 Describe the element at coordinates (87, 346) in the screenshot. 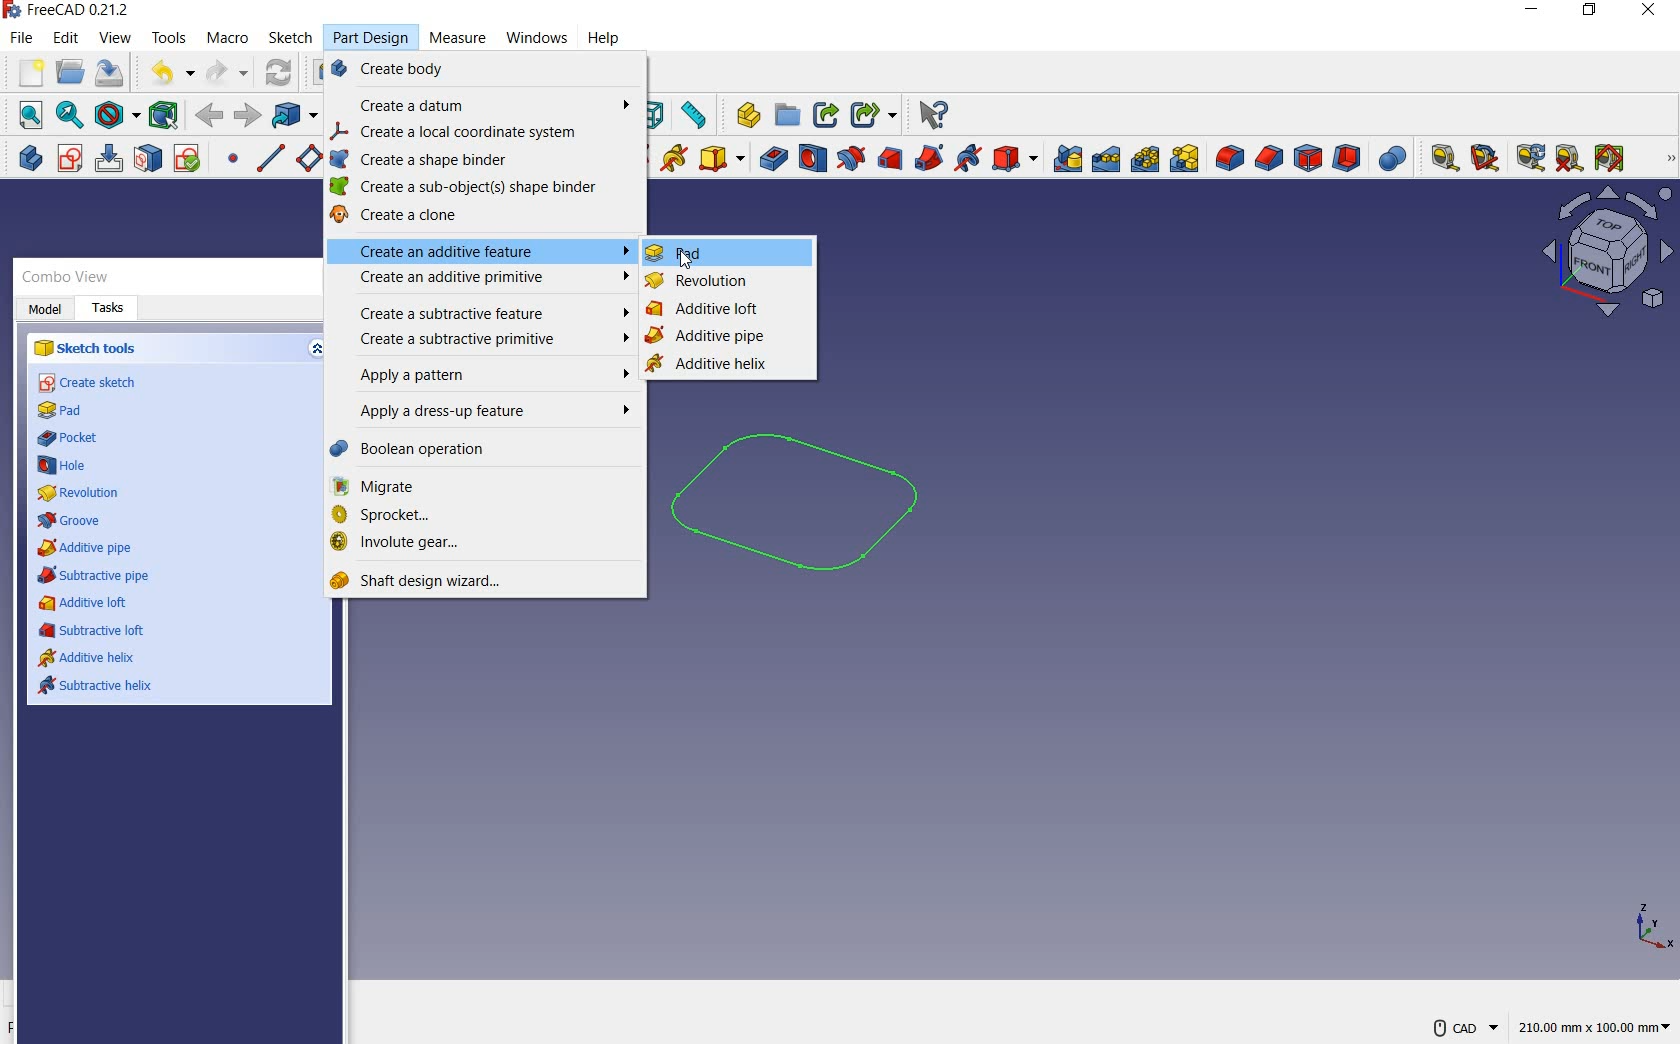

I see `sketch tools` at that location.